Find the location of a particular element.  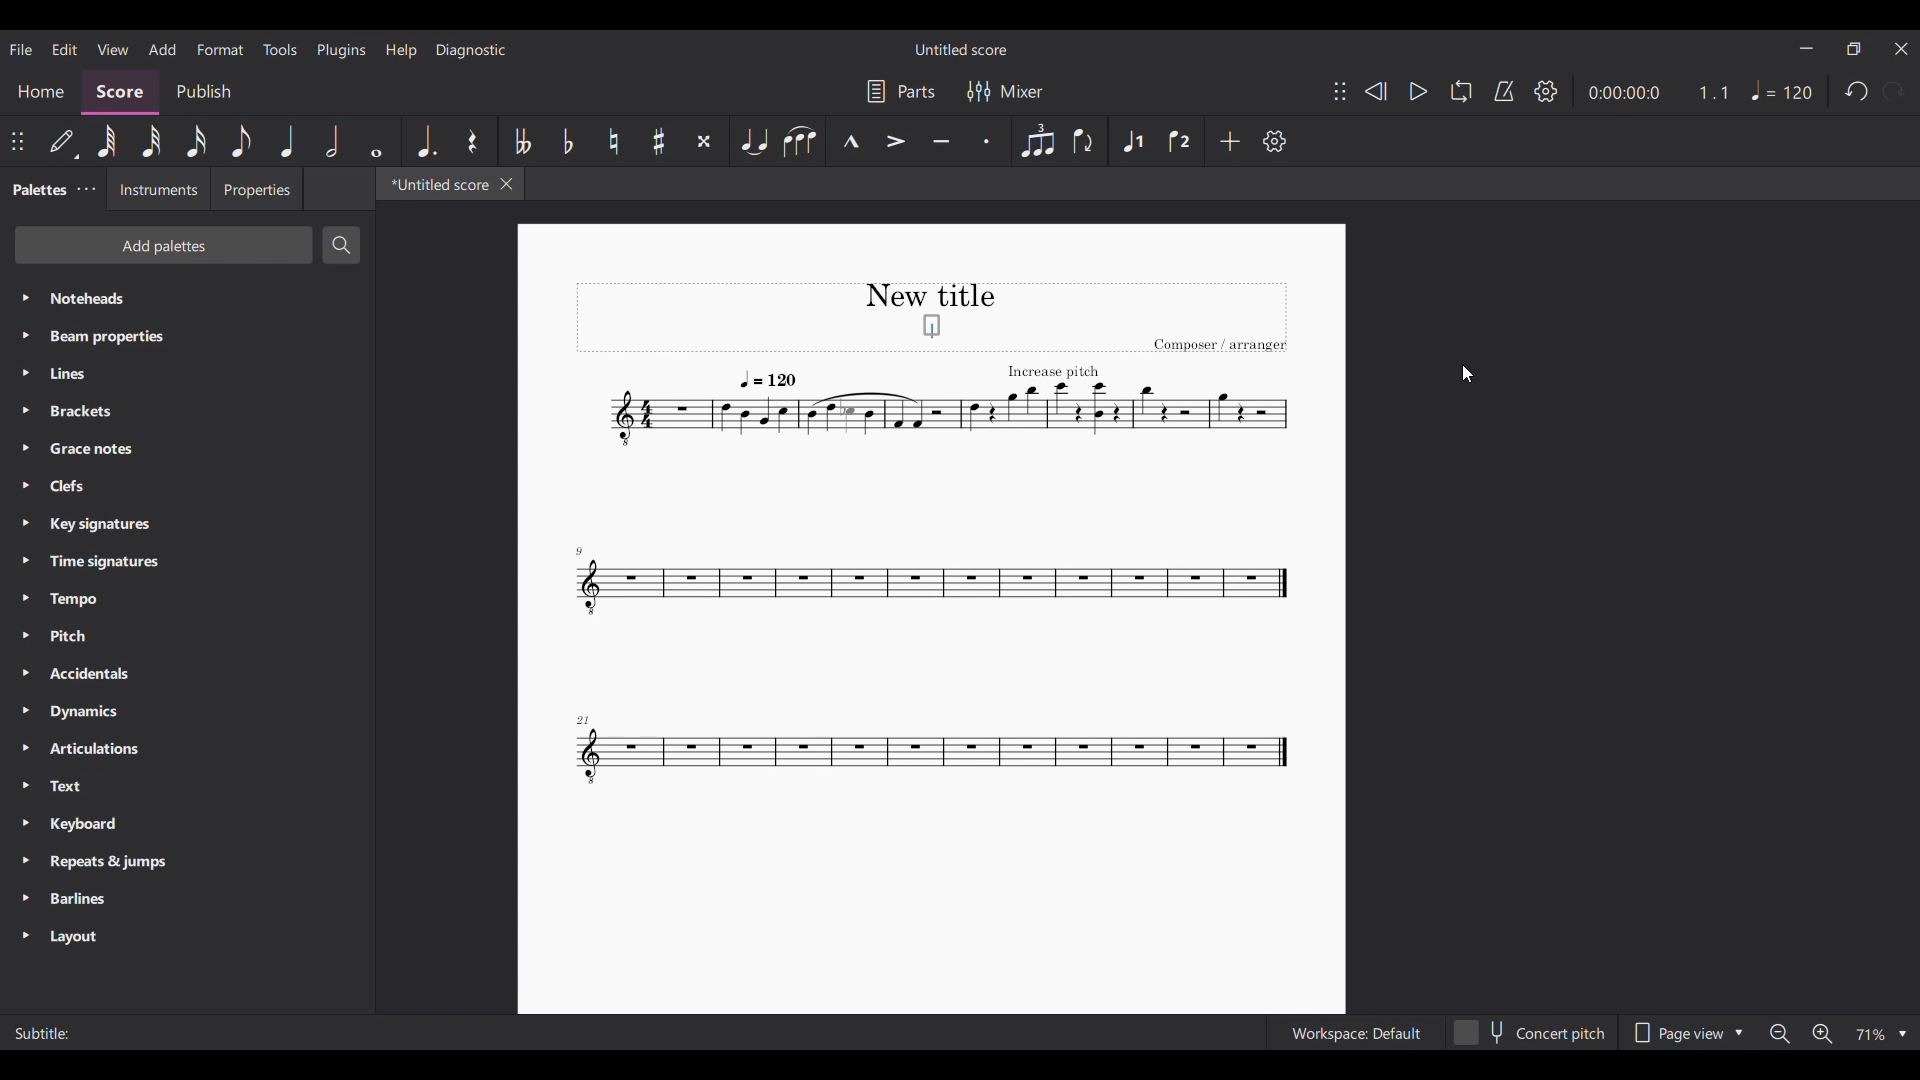

Publish section is located at coordinates (204, 92).